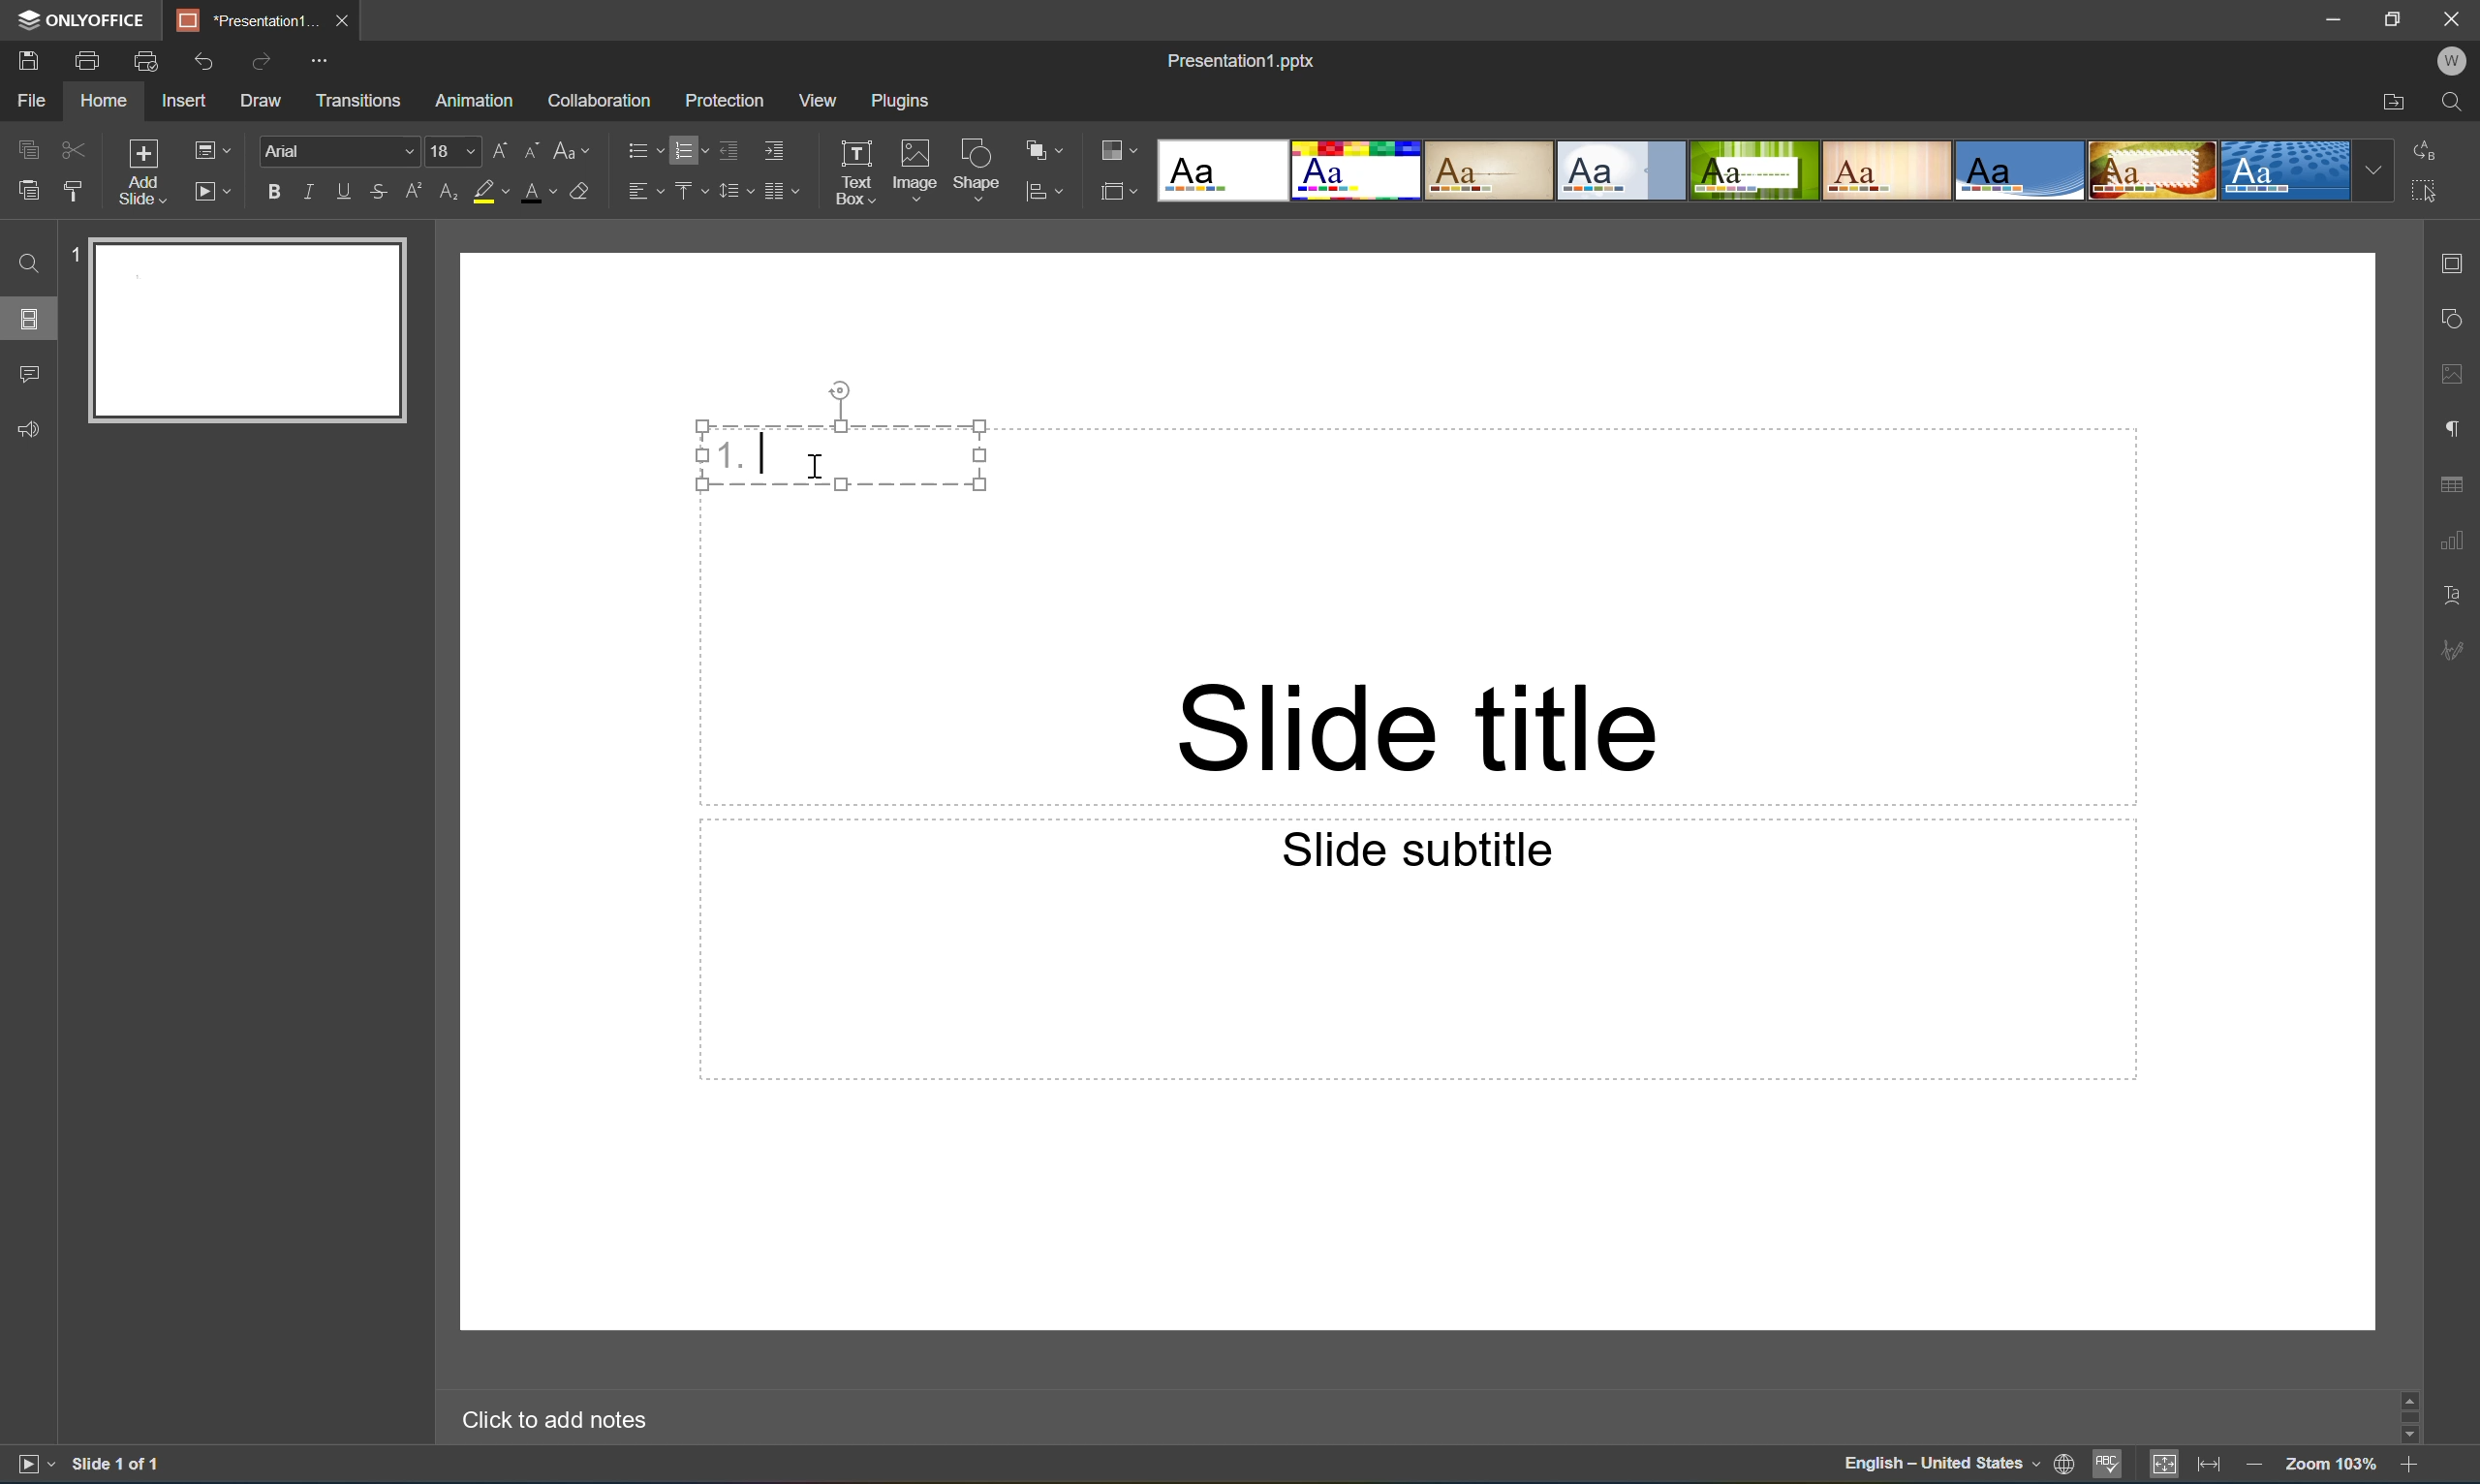 This screenshot has height=1484, width=2480. What do you see at coordinates (456, 153) in the screenshot?
I see `Font size` at bounding box center [456, 153].